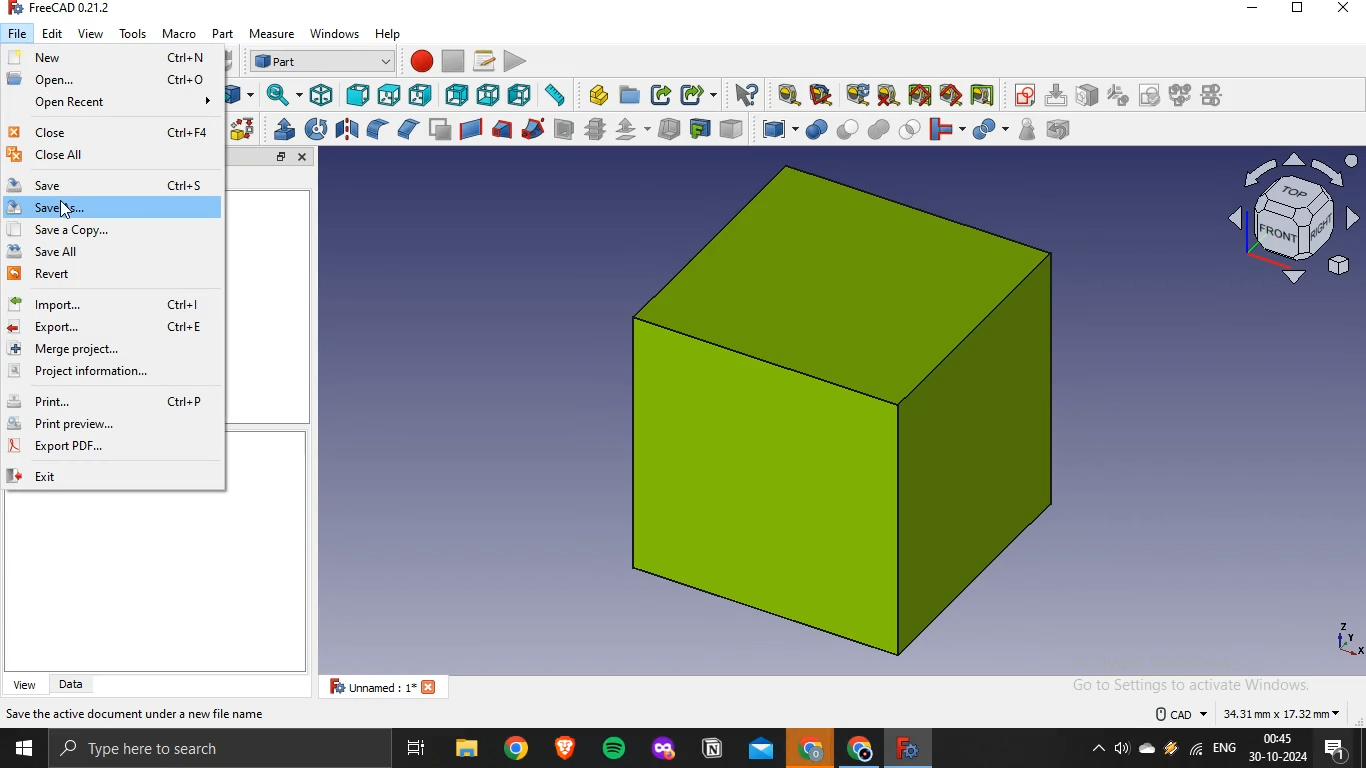 This screenshot has width=1366, height=768. Describe the element at coordinates (456, 95) in the screenshot. I see `rear` at that location.